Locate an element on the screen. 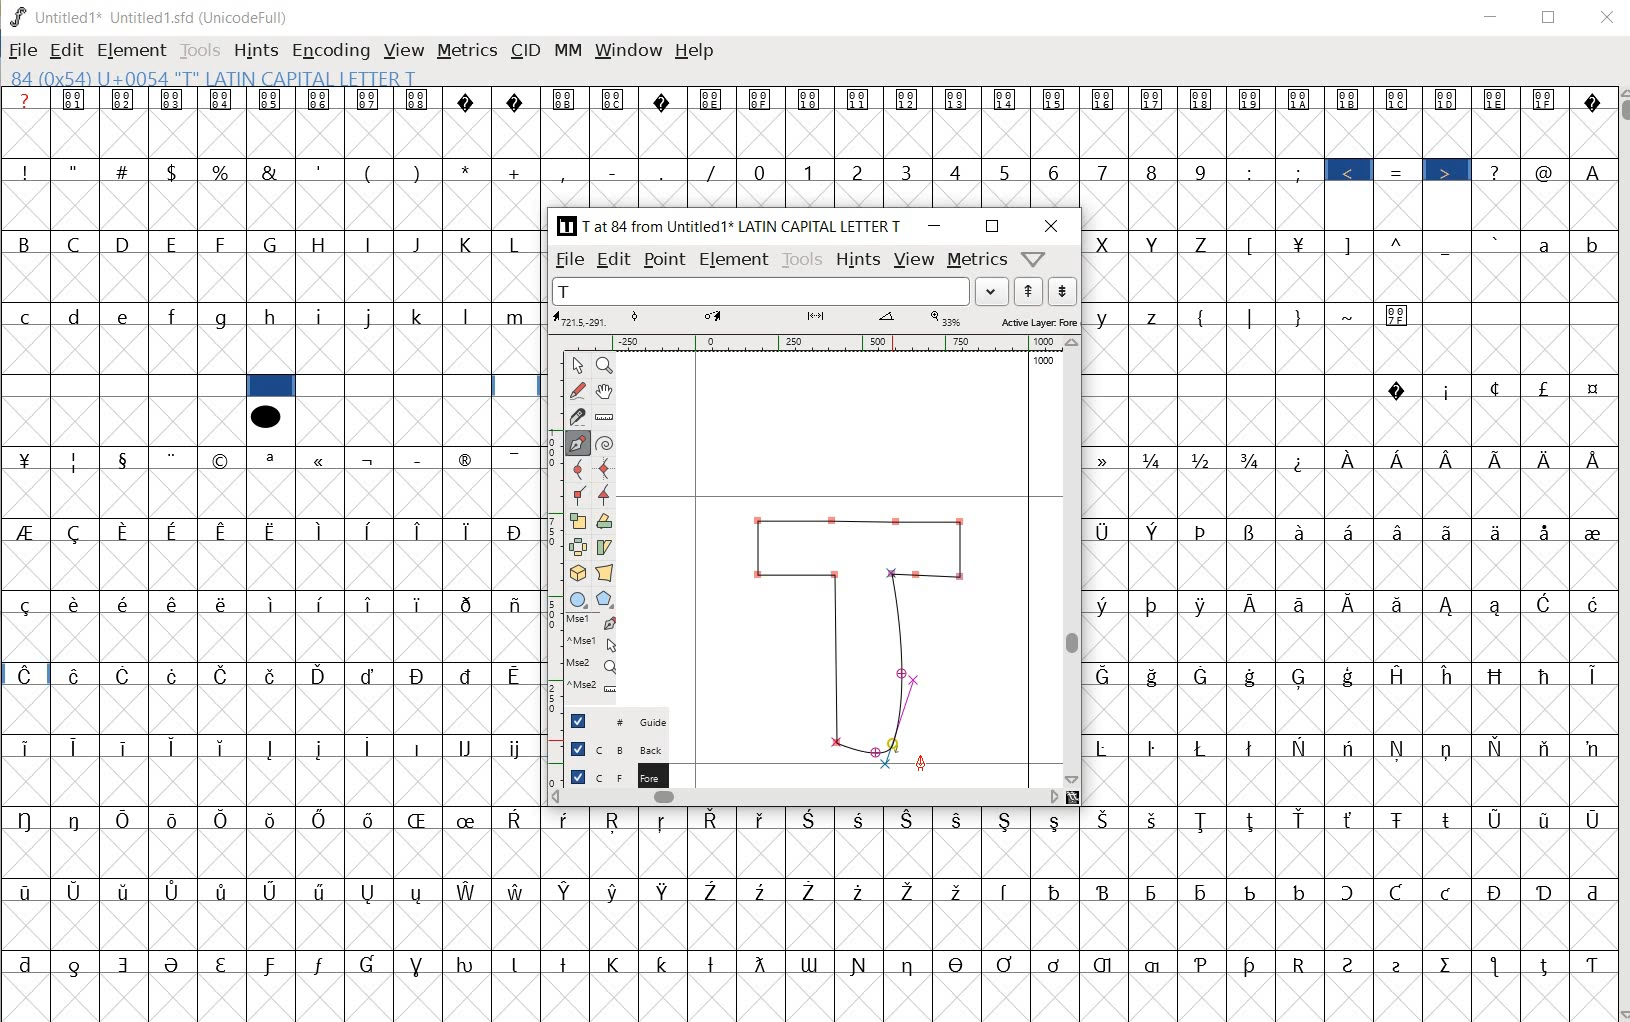 This screenshot has height=1022, width=1630. Symbol is located at coordinates (1546, 604).